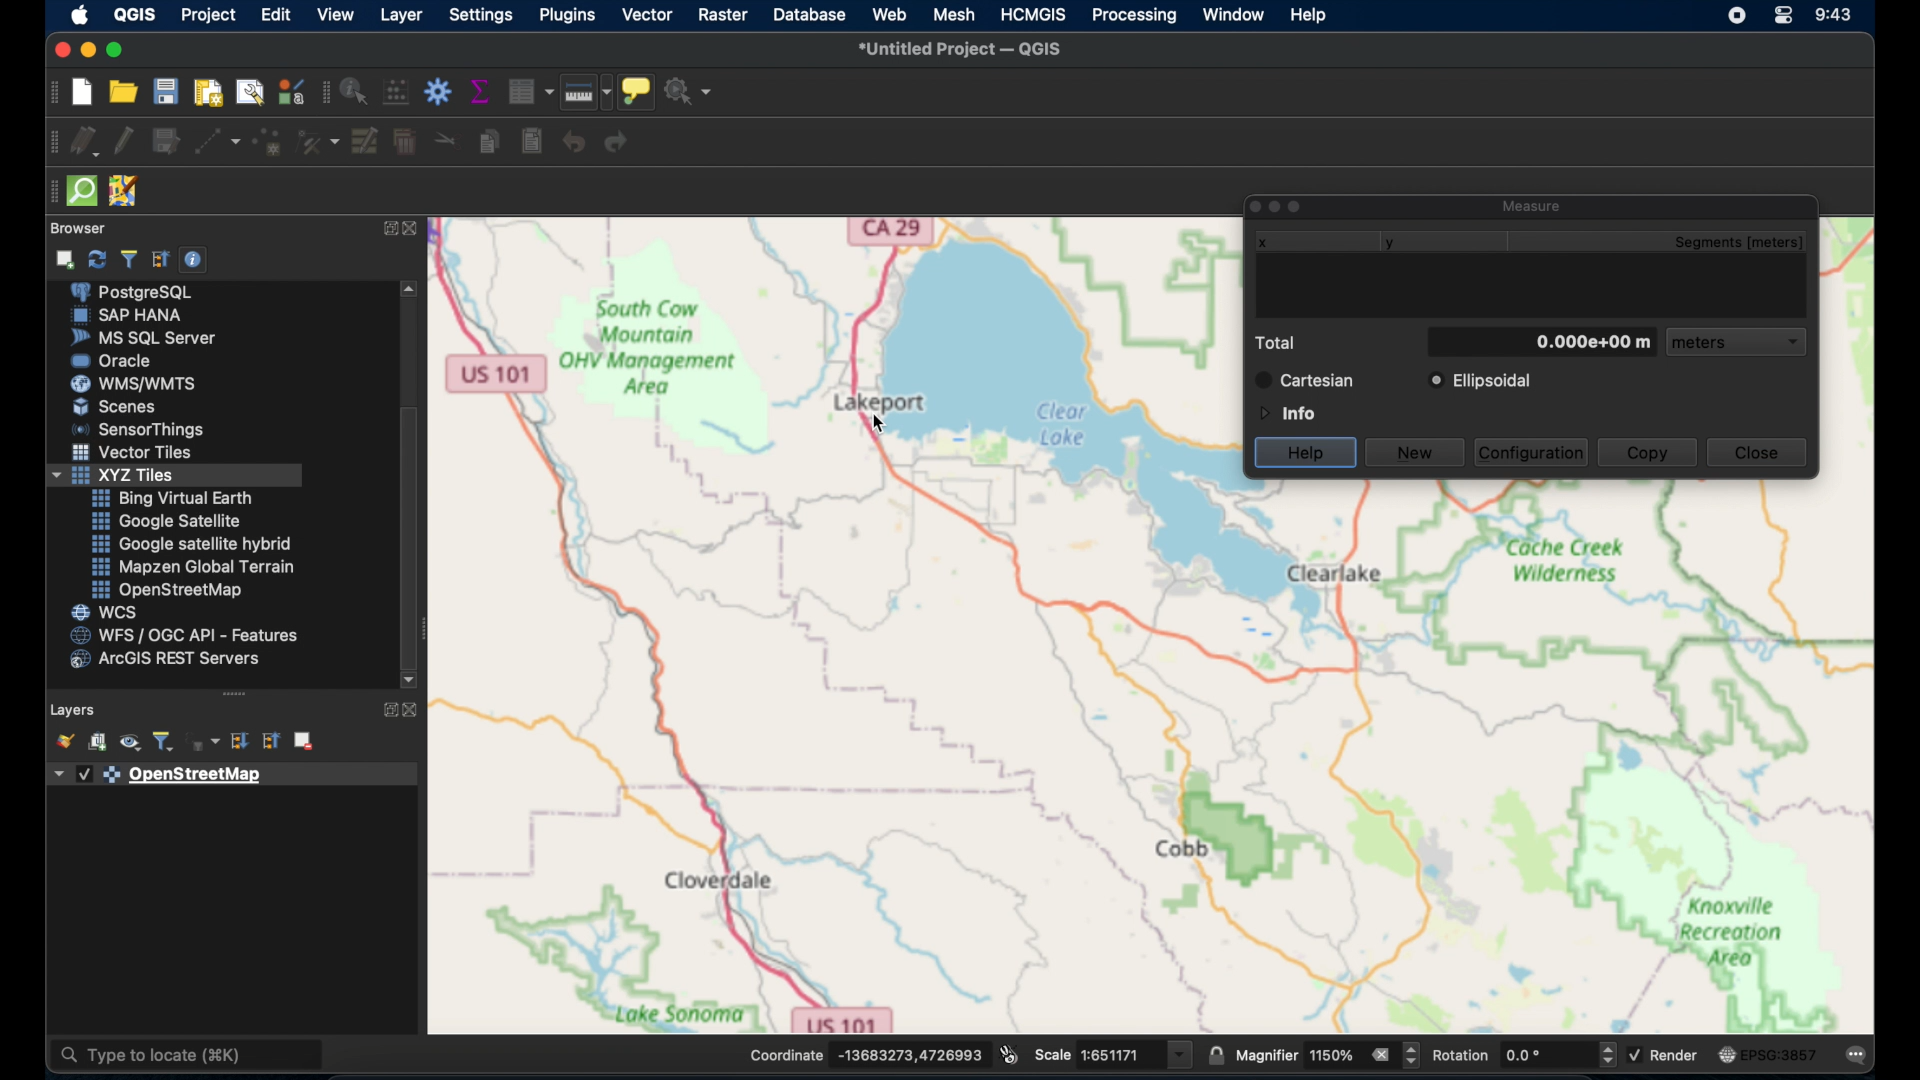 The width and height of the screenshot is (1920, 1080). What do you see at coordinates (1259, 245) in the screenshot?
I see `x` at bounding box center [1259, 245].